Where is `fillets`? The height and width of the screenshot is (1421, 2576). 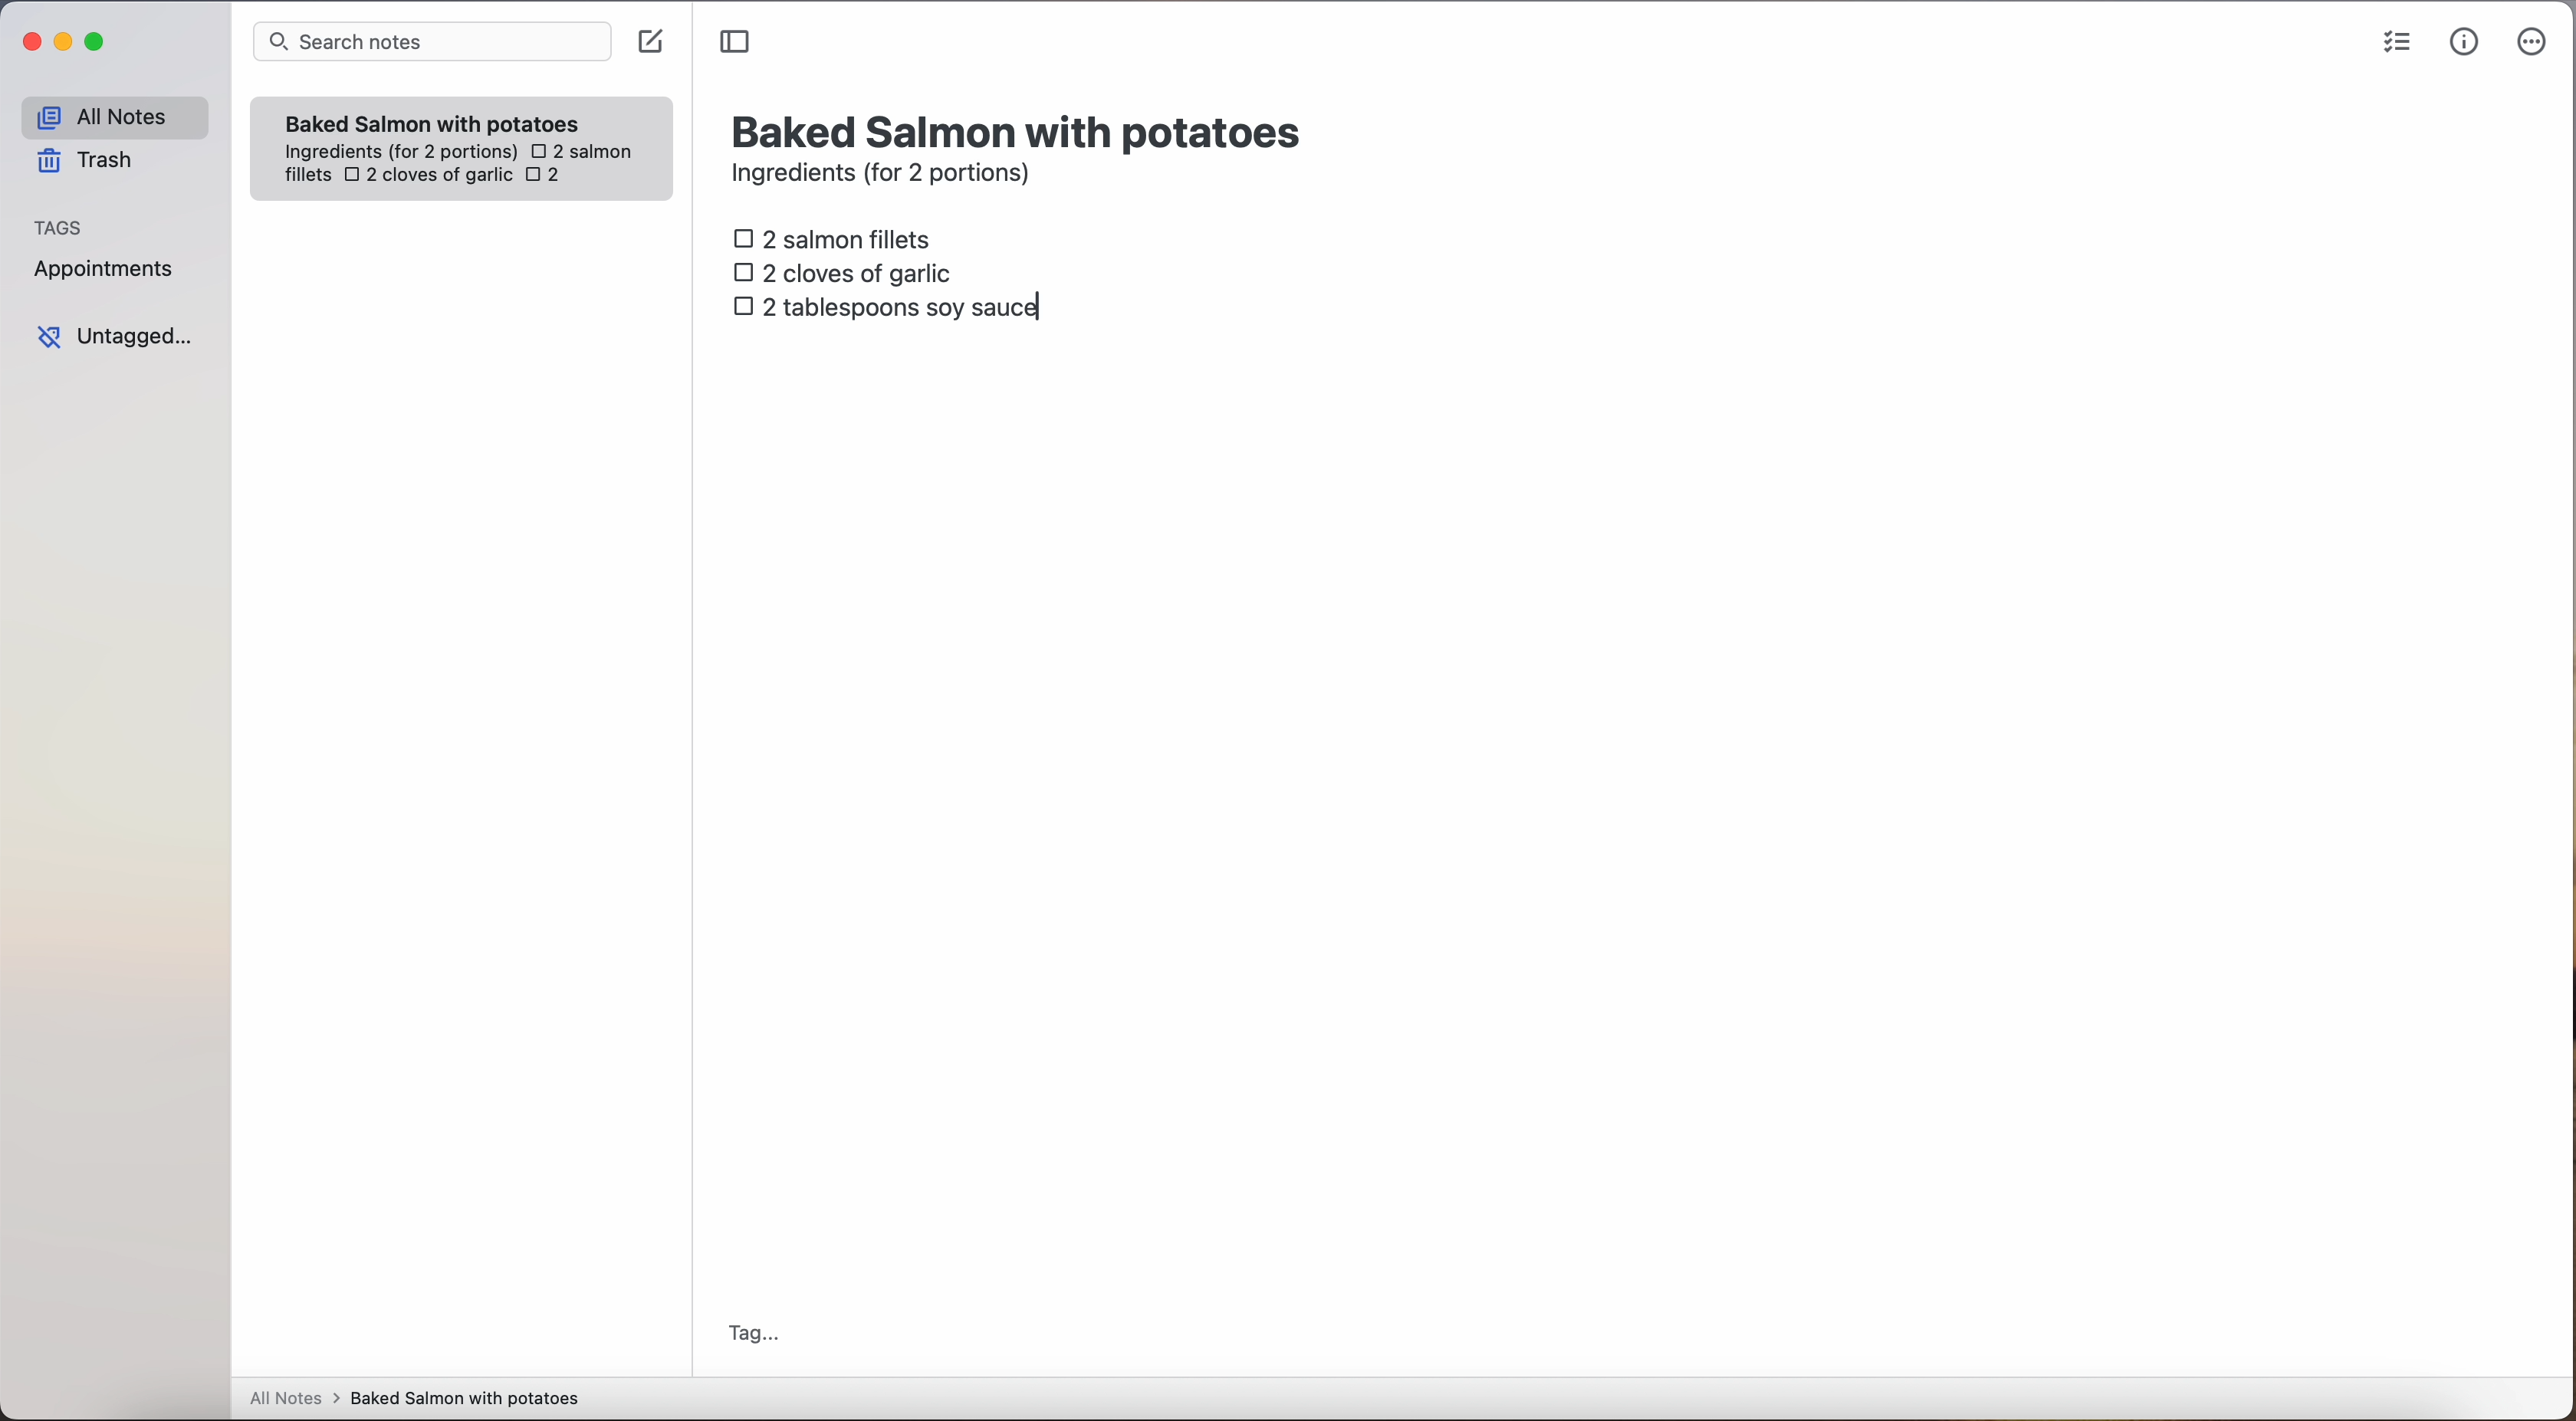
fillets is located at coordinates (309, 176).